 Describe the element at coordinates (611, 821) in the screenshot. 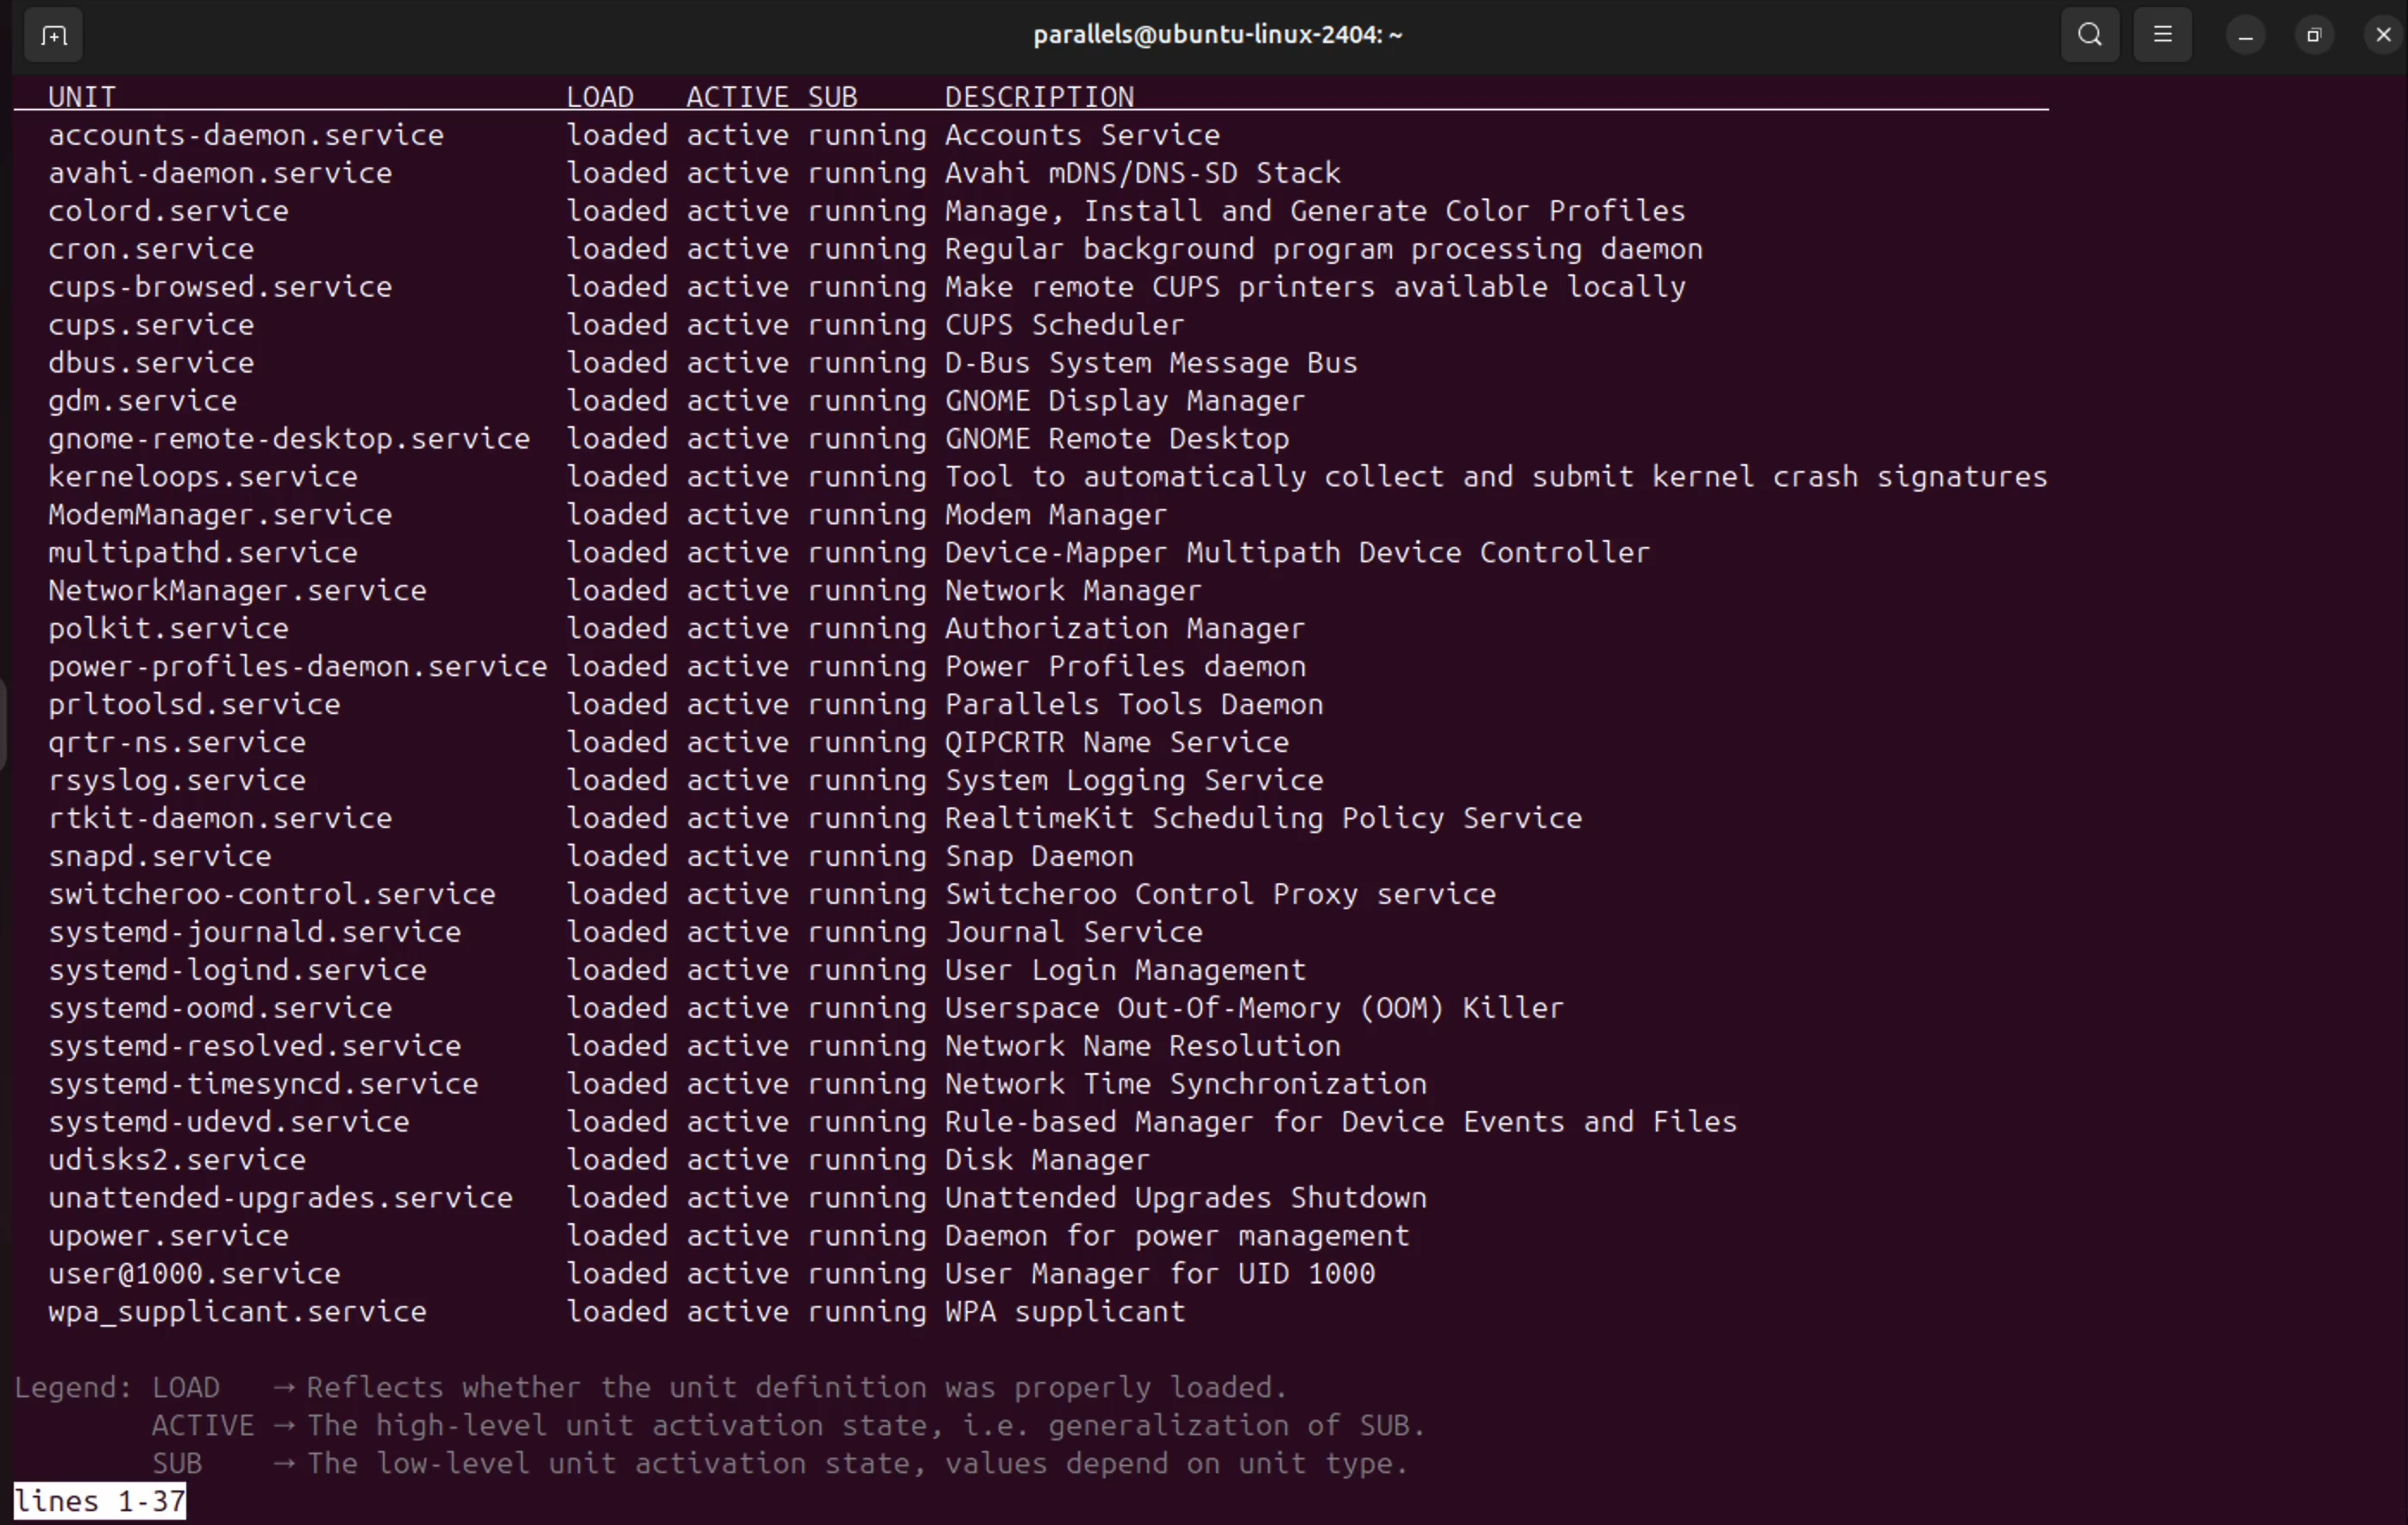

I see `loaded` at that location.